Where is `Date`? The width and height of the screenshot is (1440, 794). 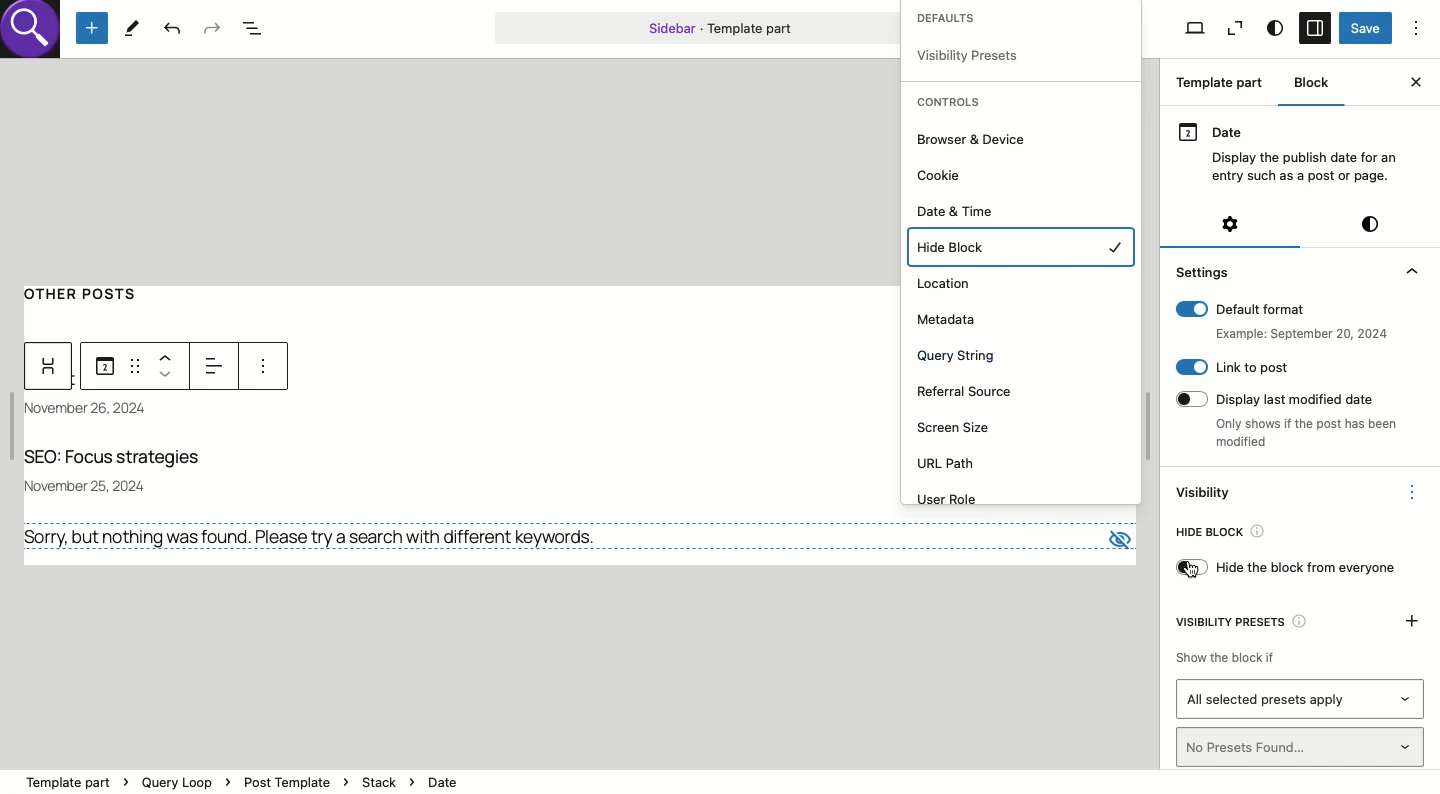
Date is located at coordinates (104, 367).